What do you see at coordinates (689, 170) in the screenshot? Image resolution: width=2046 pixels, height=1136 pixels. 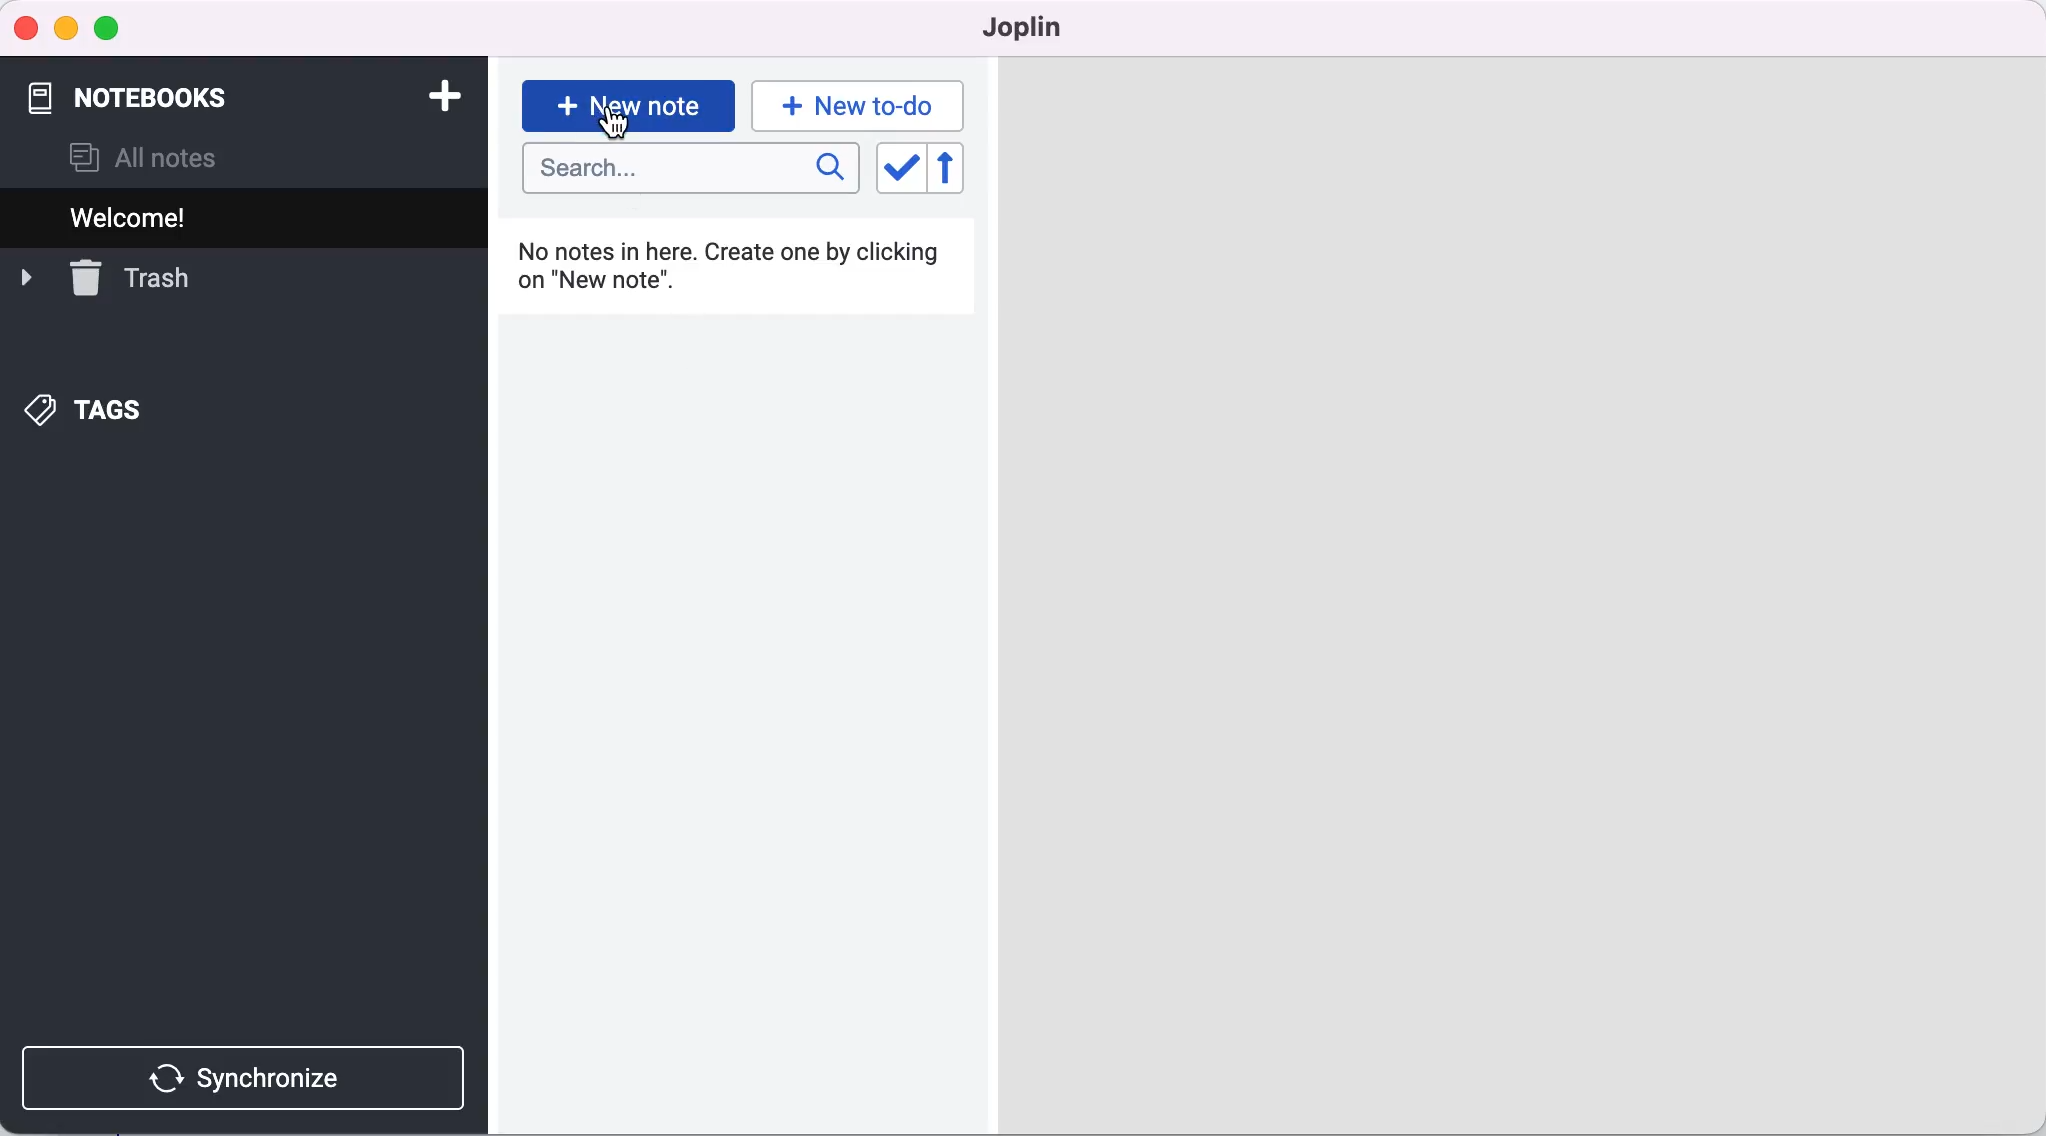 I see `search` at bounding box center [689, 170].